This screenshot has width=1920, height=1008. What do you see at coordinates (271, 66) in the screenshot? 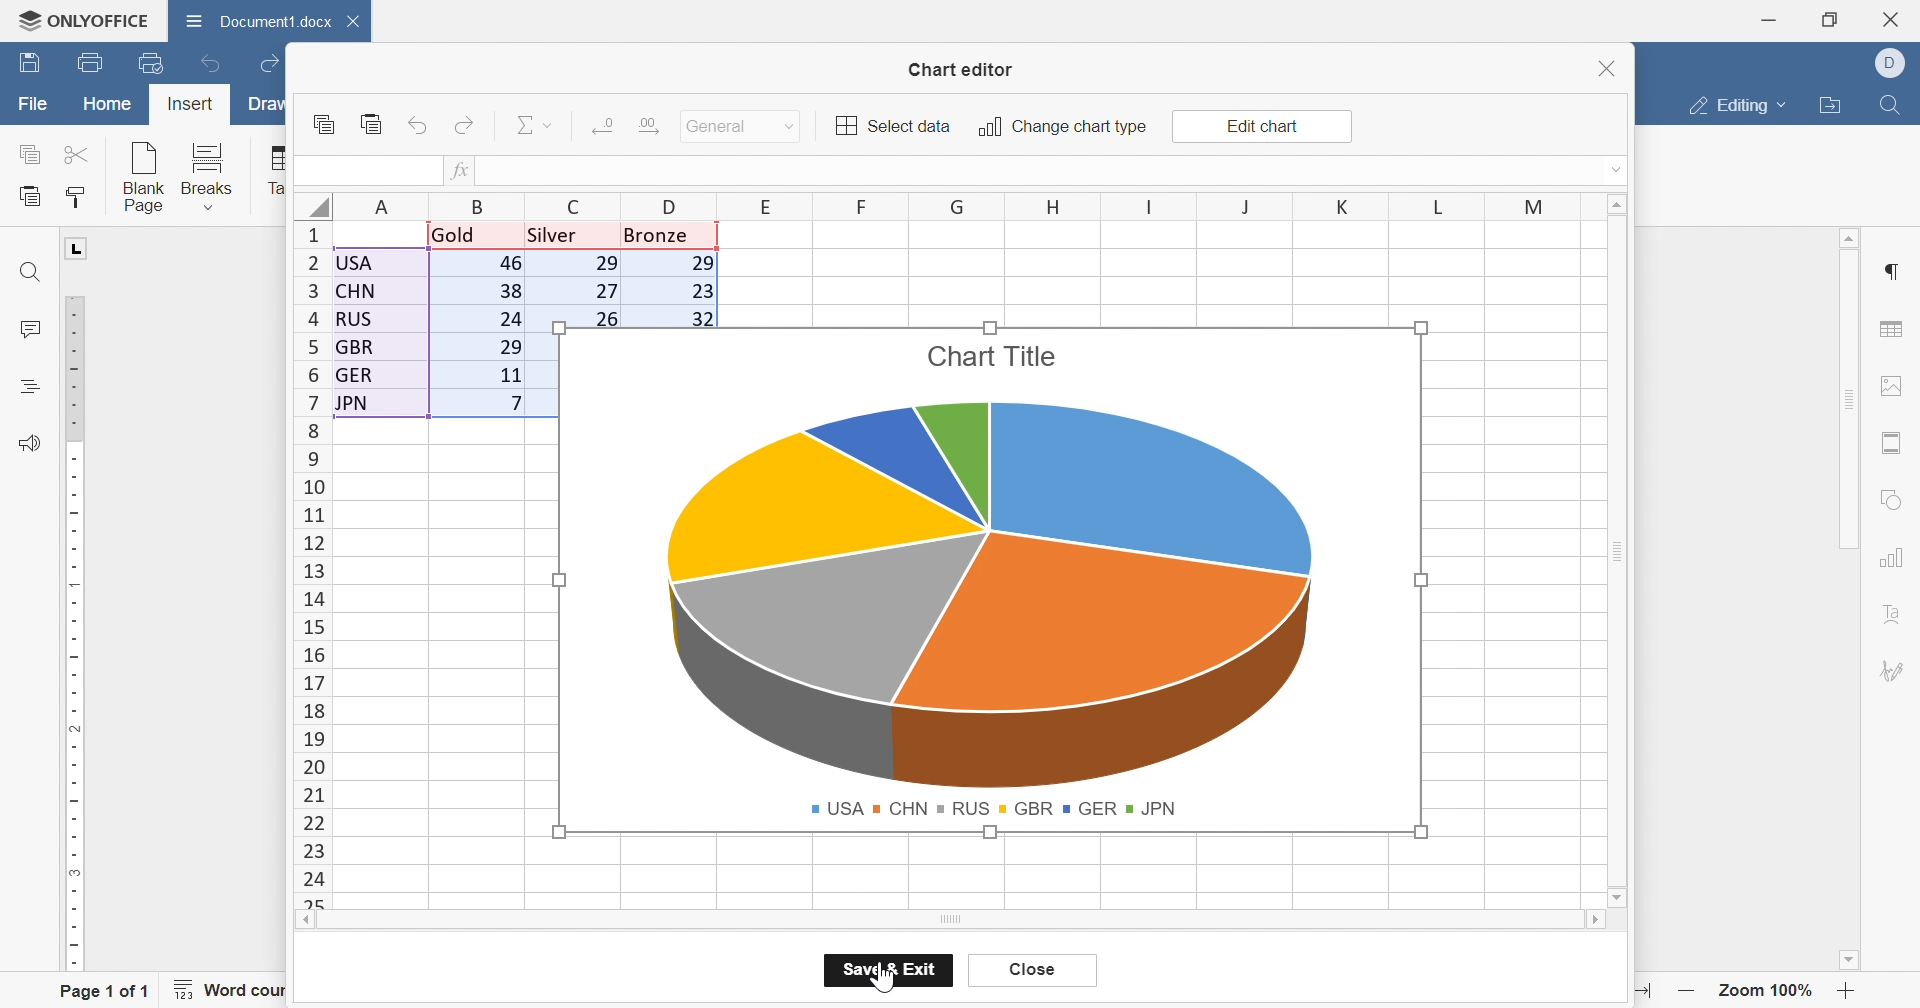
I see `Redo` at bounding box center [271, 66].